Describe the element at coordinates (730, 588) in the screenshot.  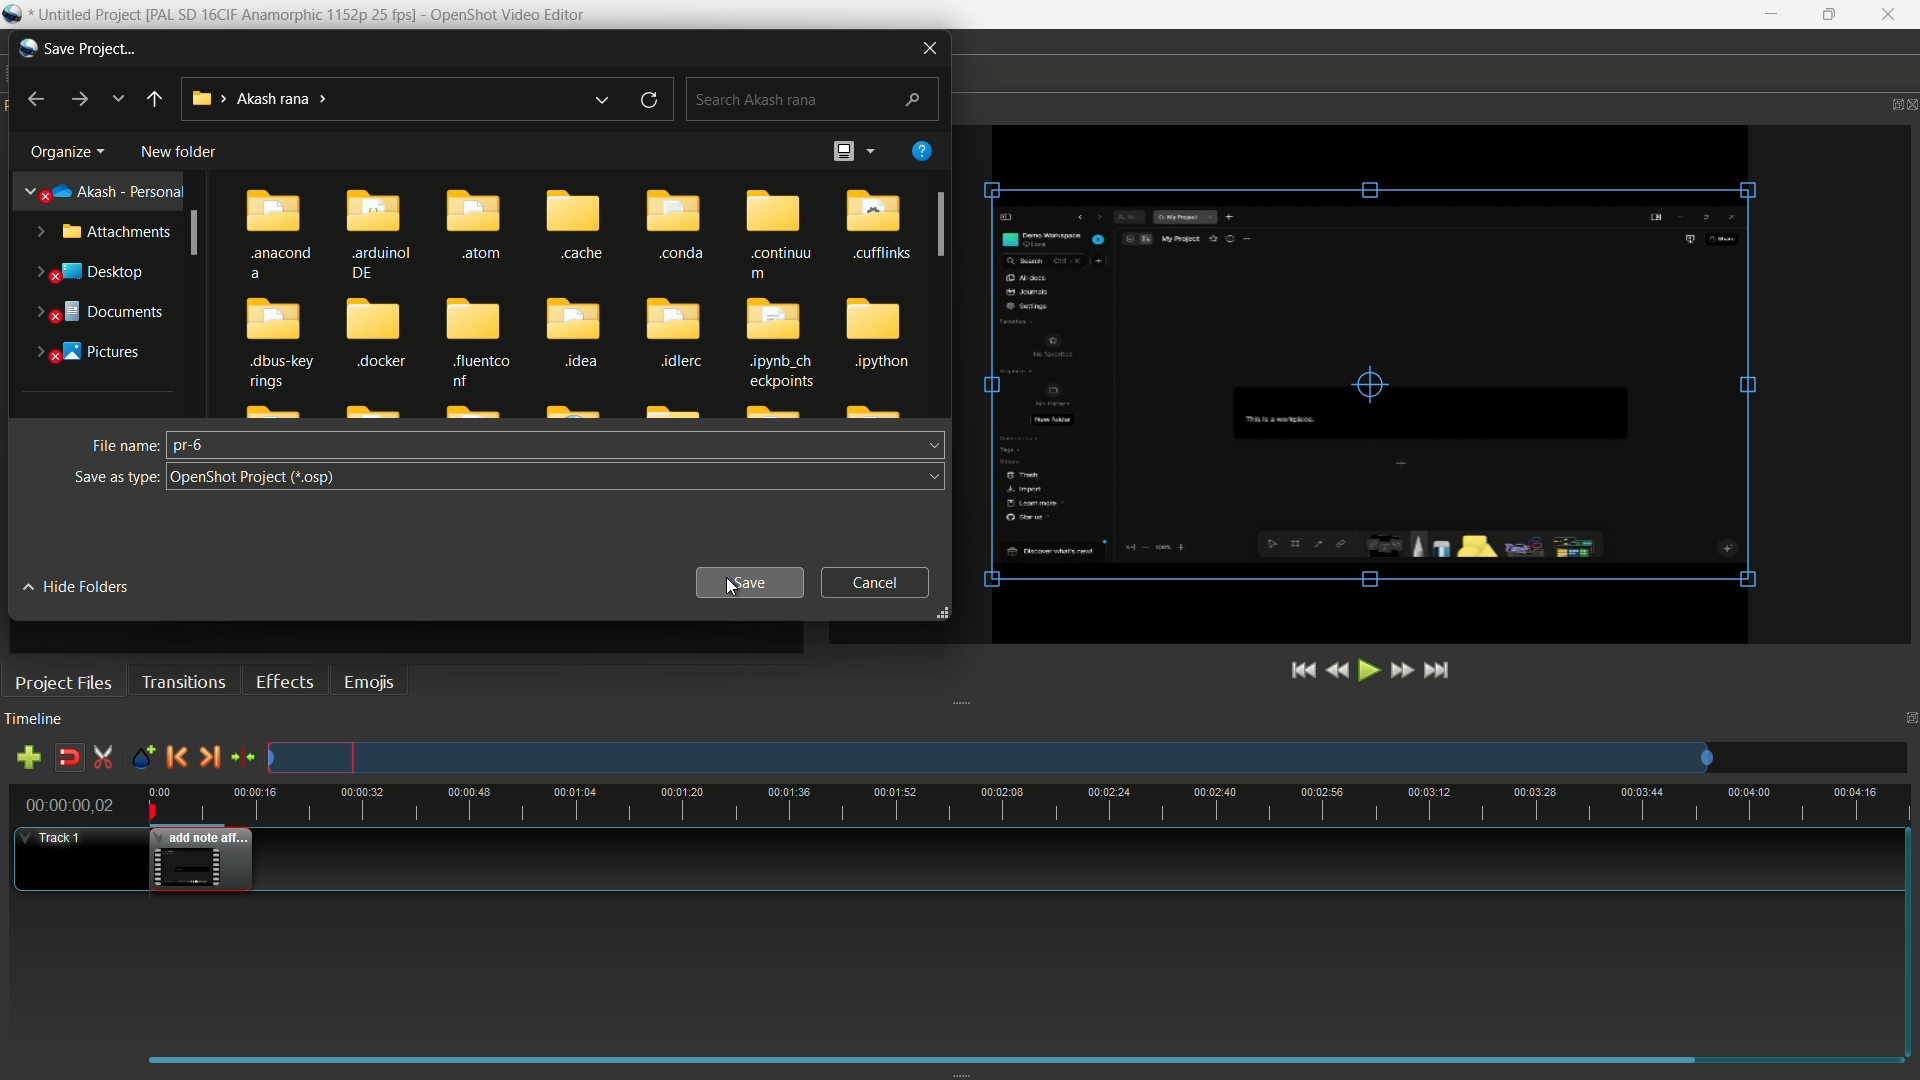
I see `cursor` at that location.